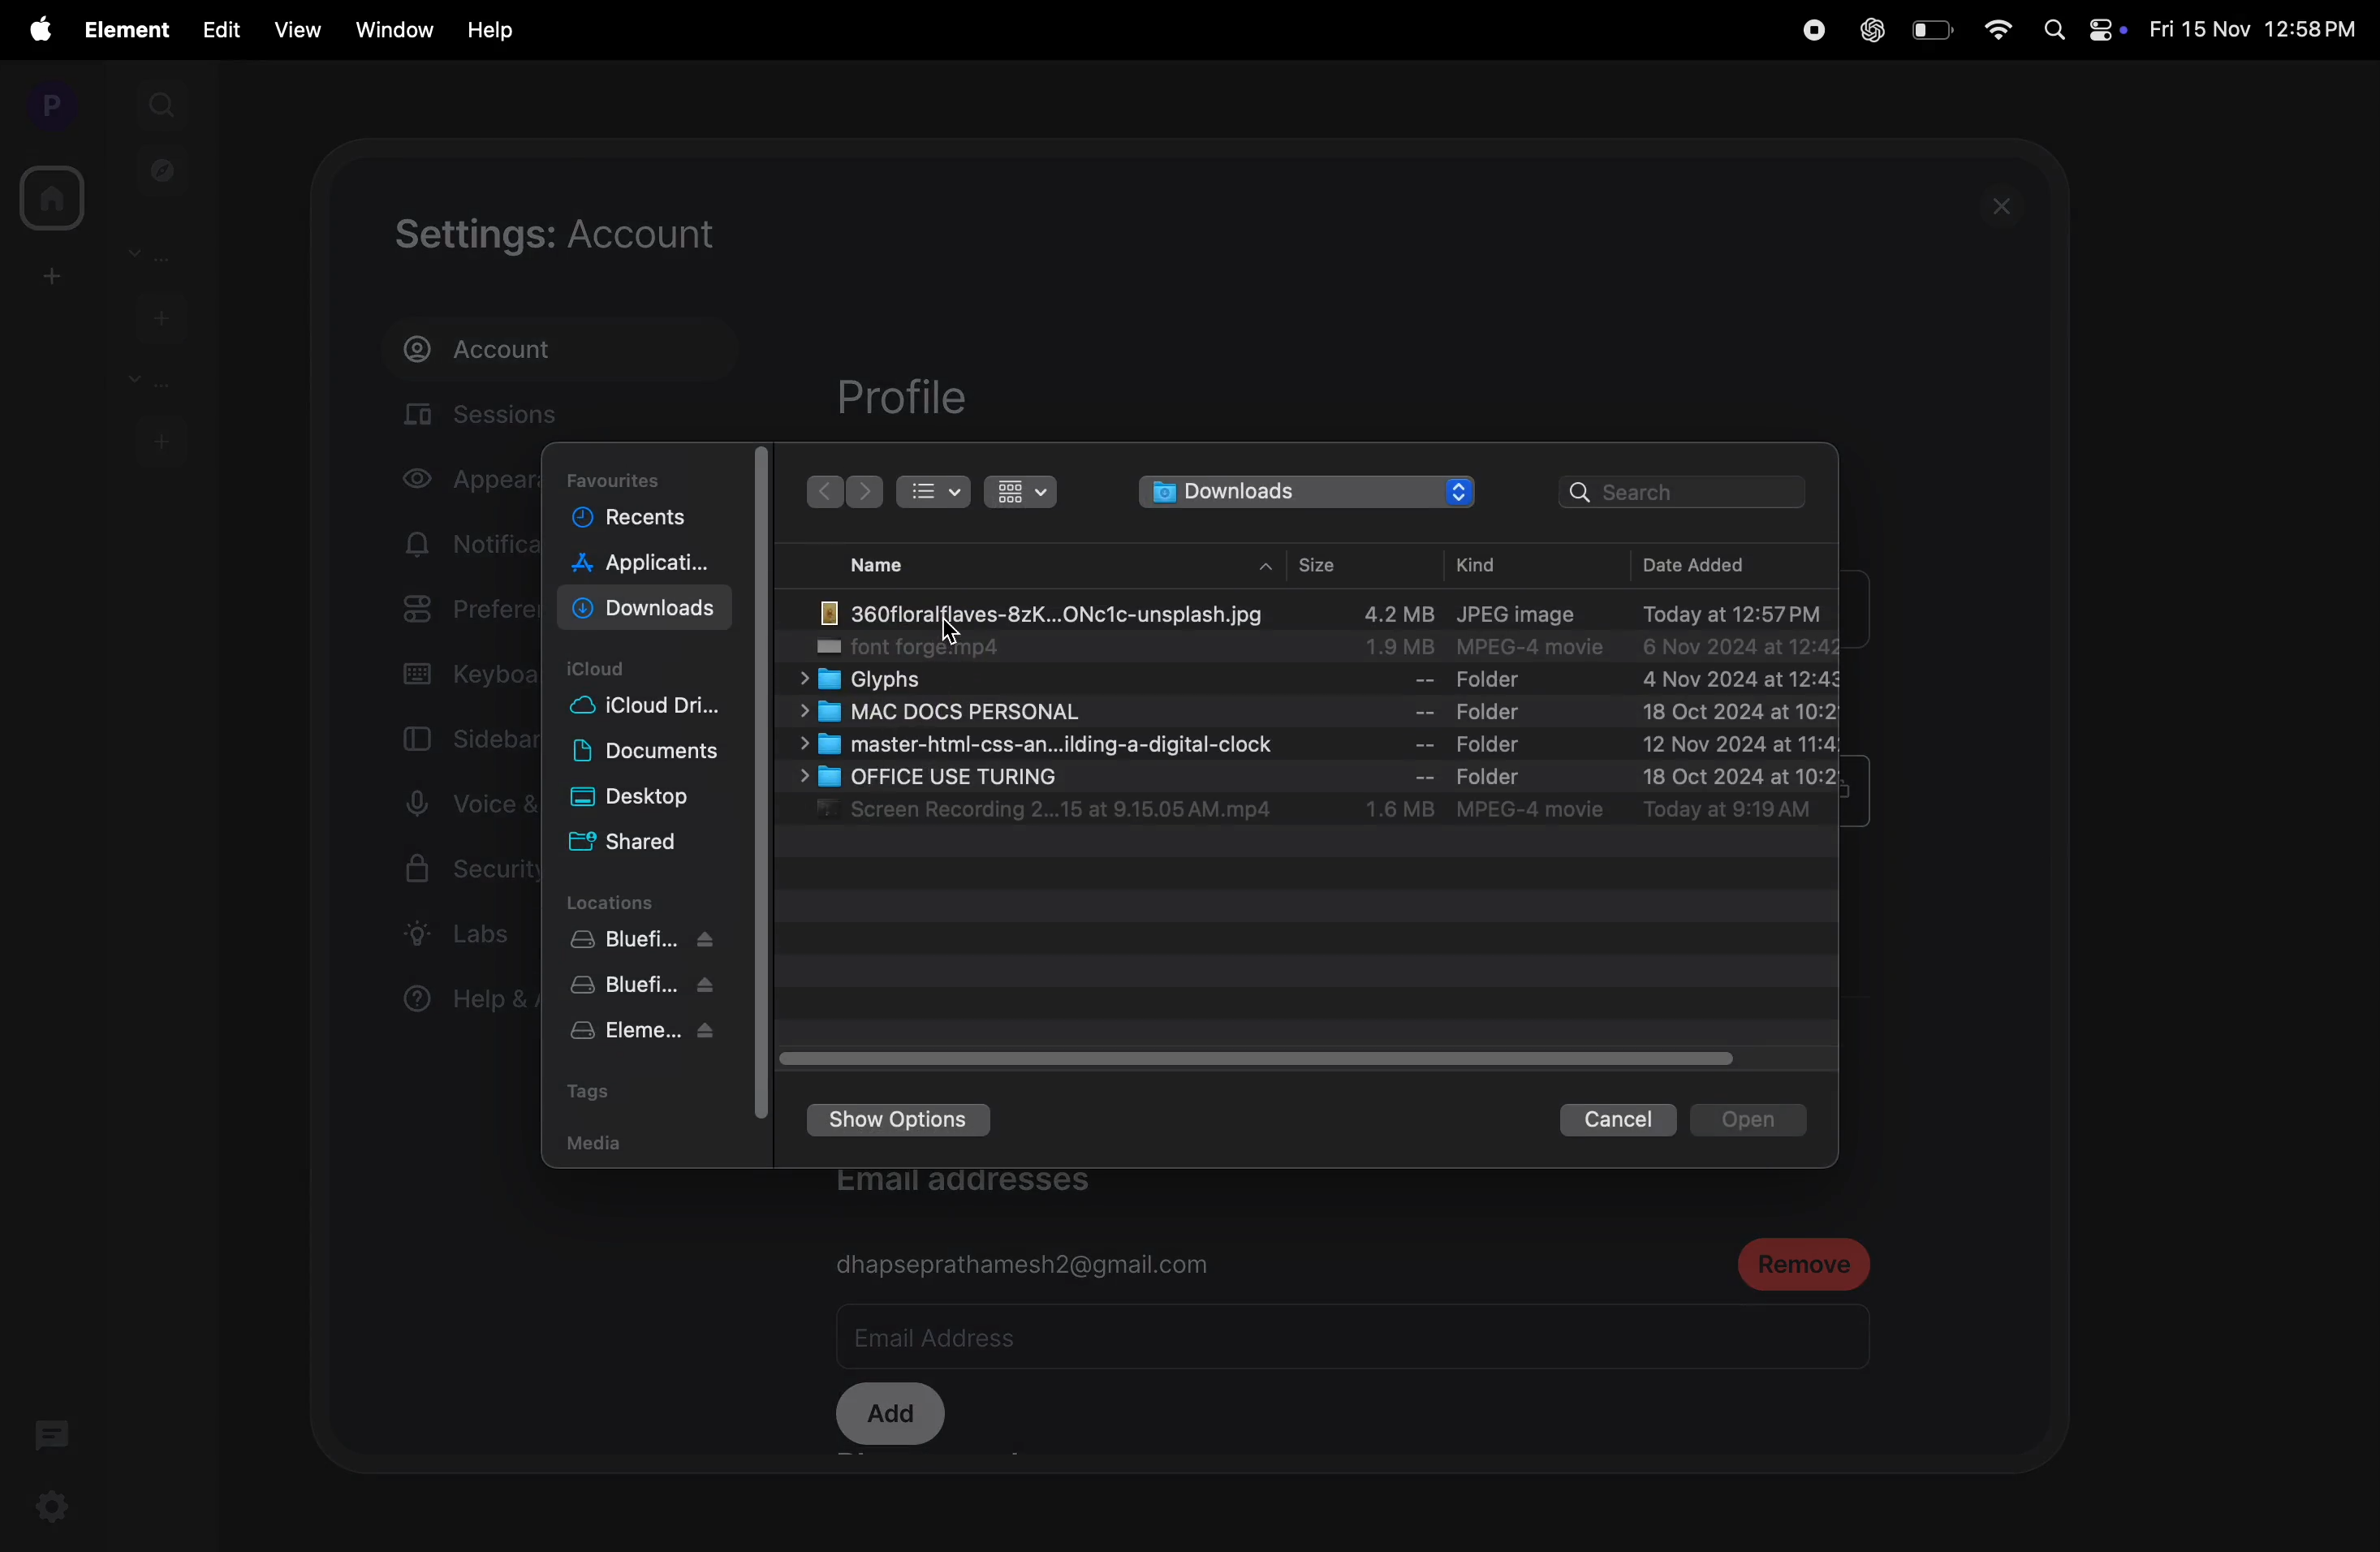 This screenshot has height=1552, width=2380. Describe the element at coordinates (2084, 28) in the screenshot. I see `apple widgets` at that location.